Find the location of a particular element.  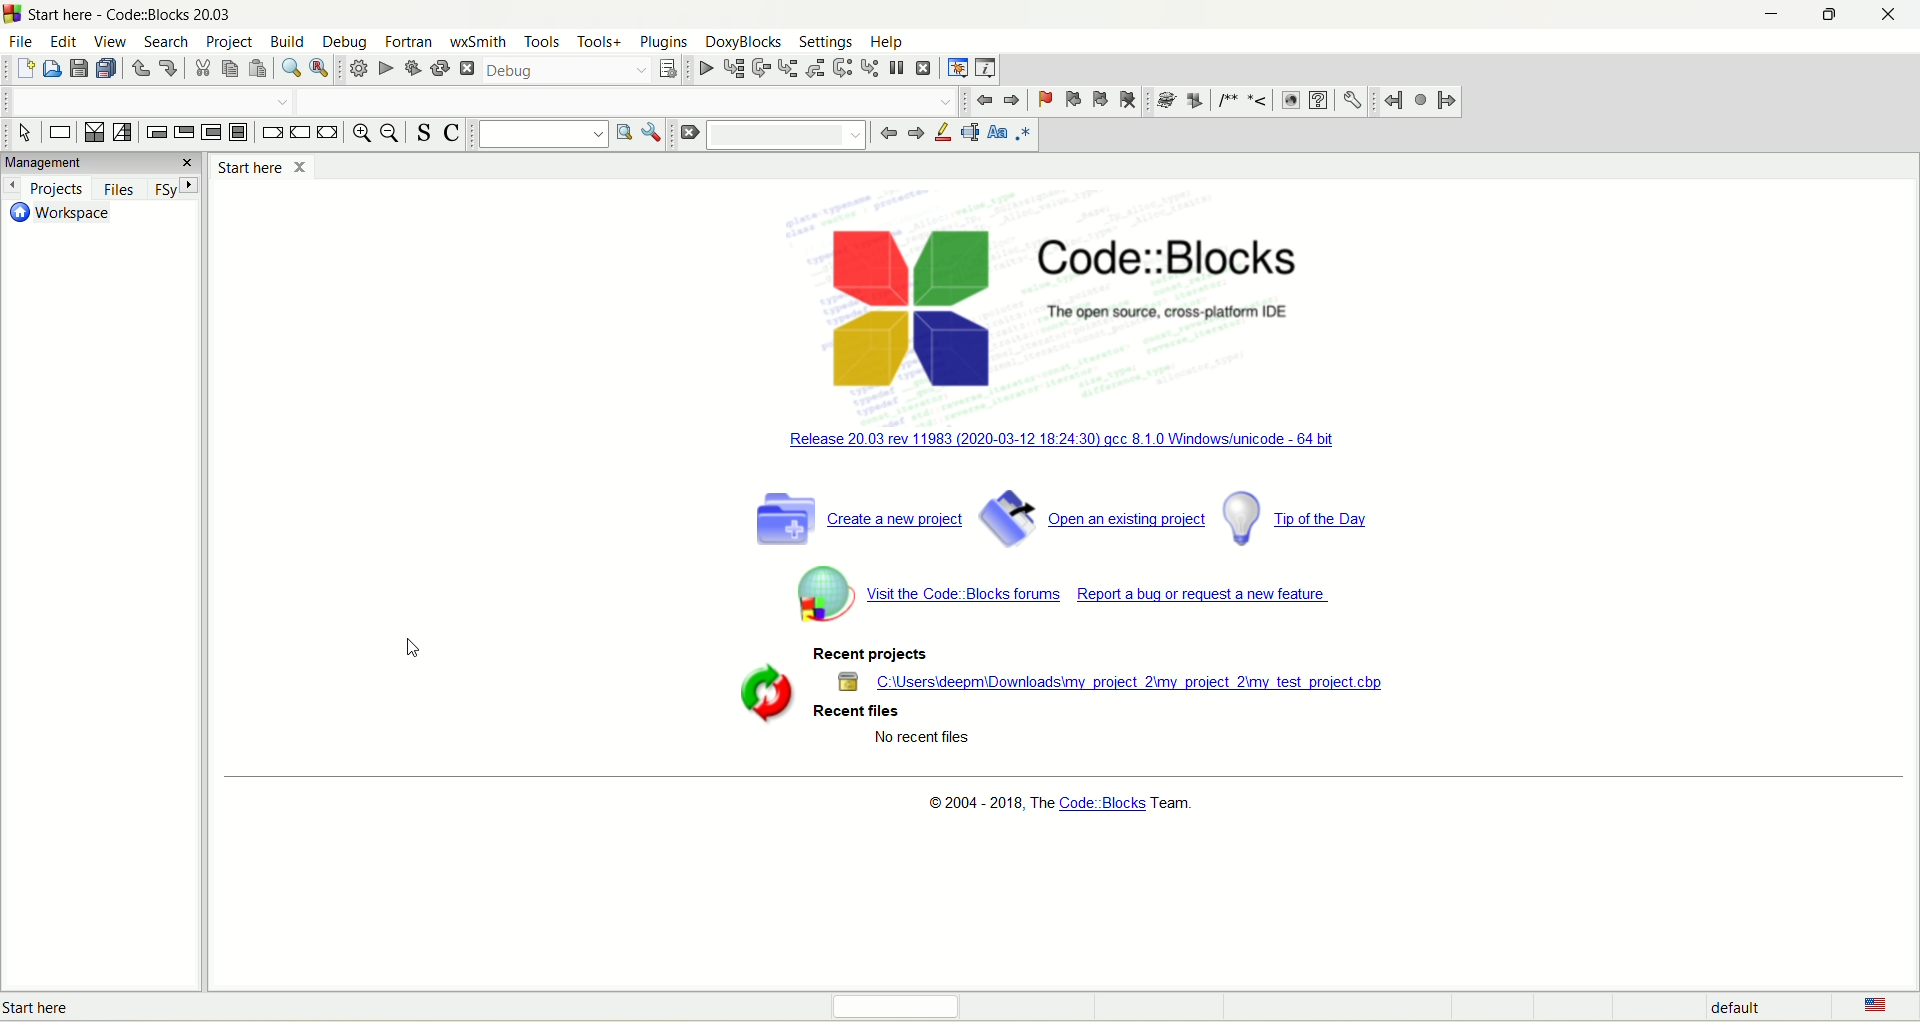

go forward is located at coordinates (915, 131).